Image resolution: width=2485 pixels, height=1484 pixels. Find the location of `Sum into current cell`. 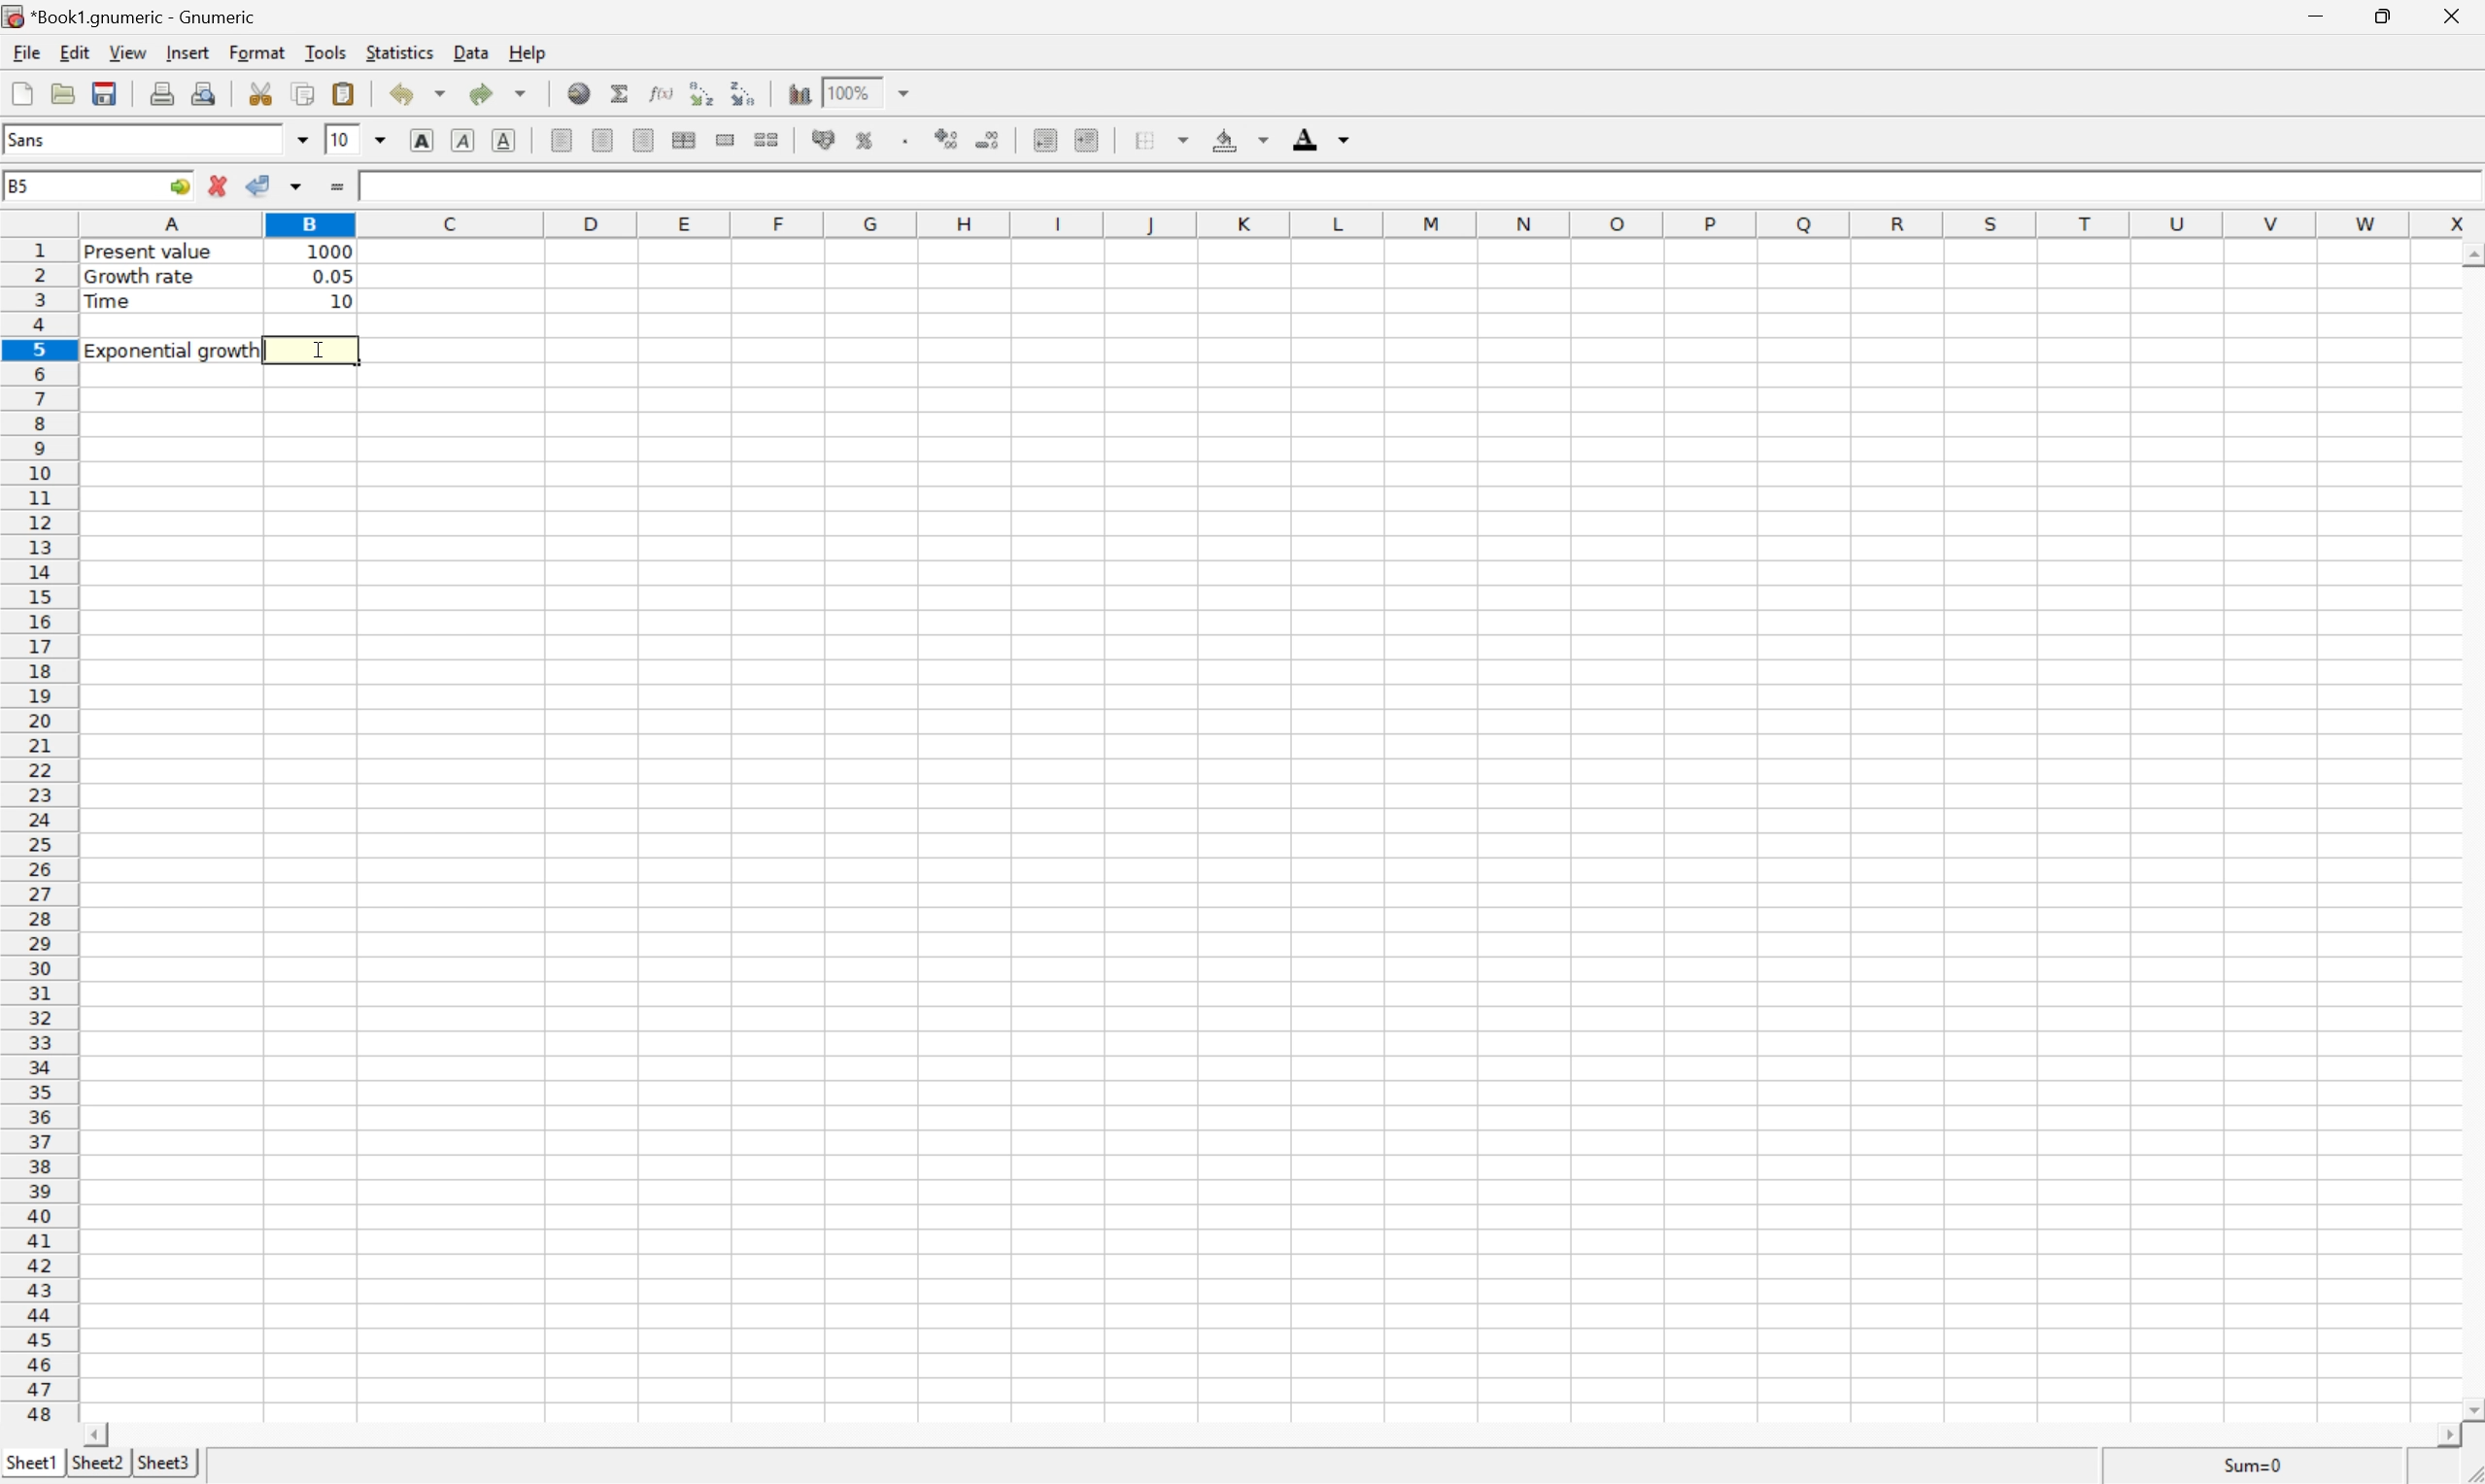

Sum into current cell is located at coordinates (620, 92).